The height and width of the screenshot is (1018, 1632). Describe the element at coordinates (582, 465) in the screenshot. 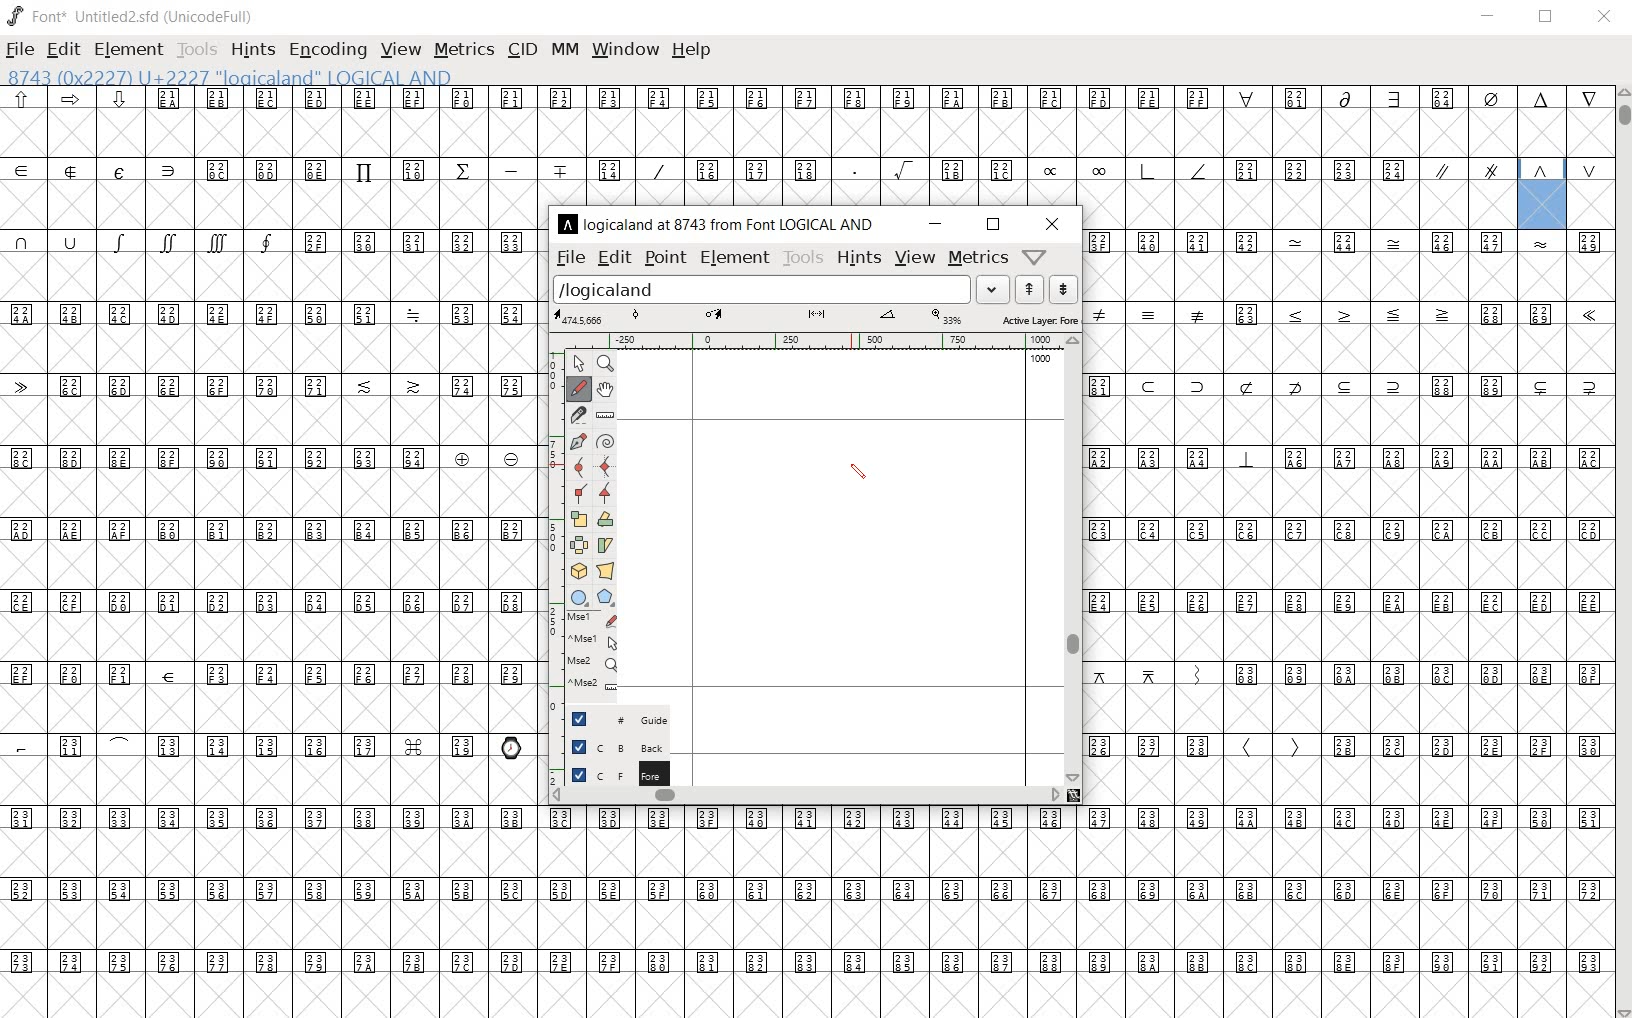

I see `add a curve point always either horizontal or vertical` at that location.